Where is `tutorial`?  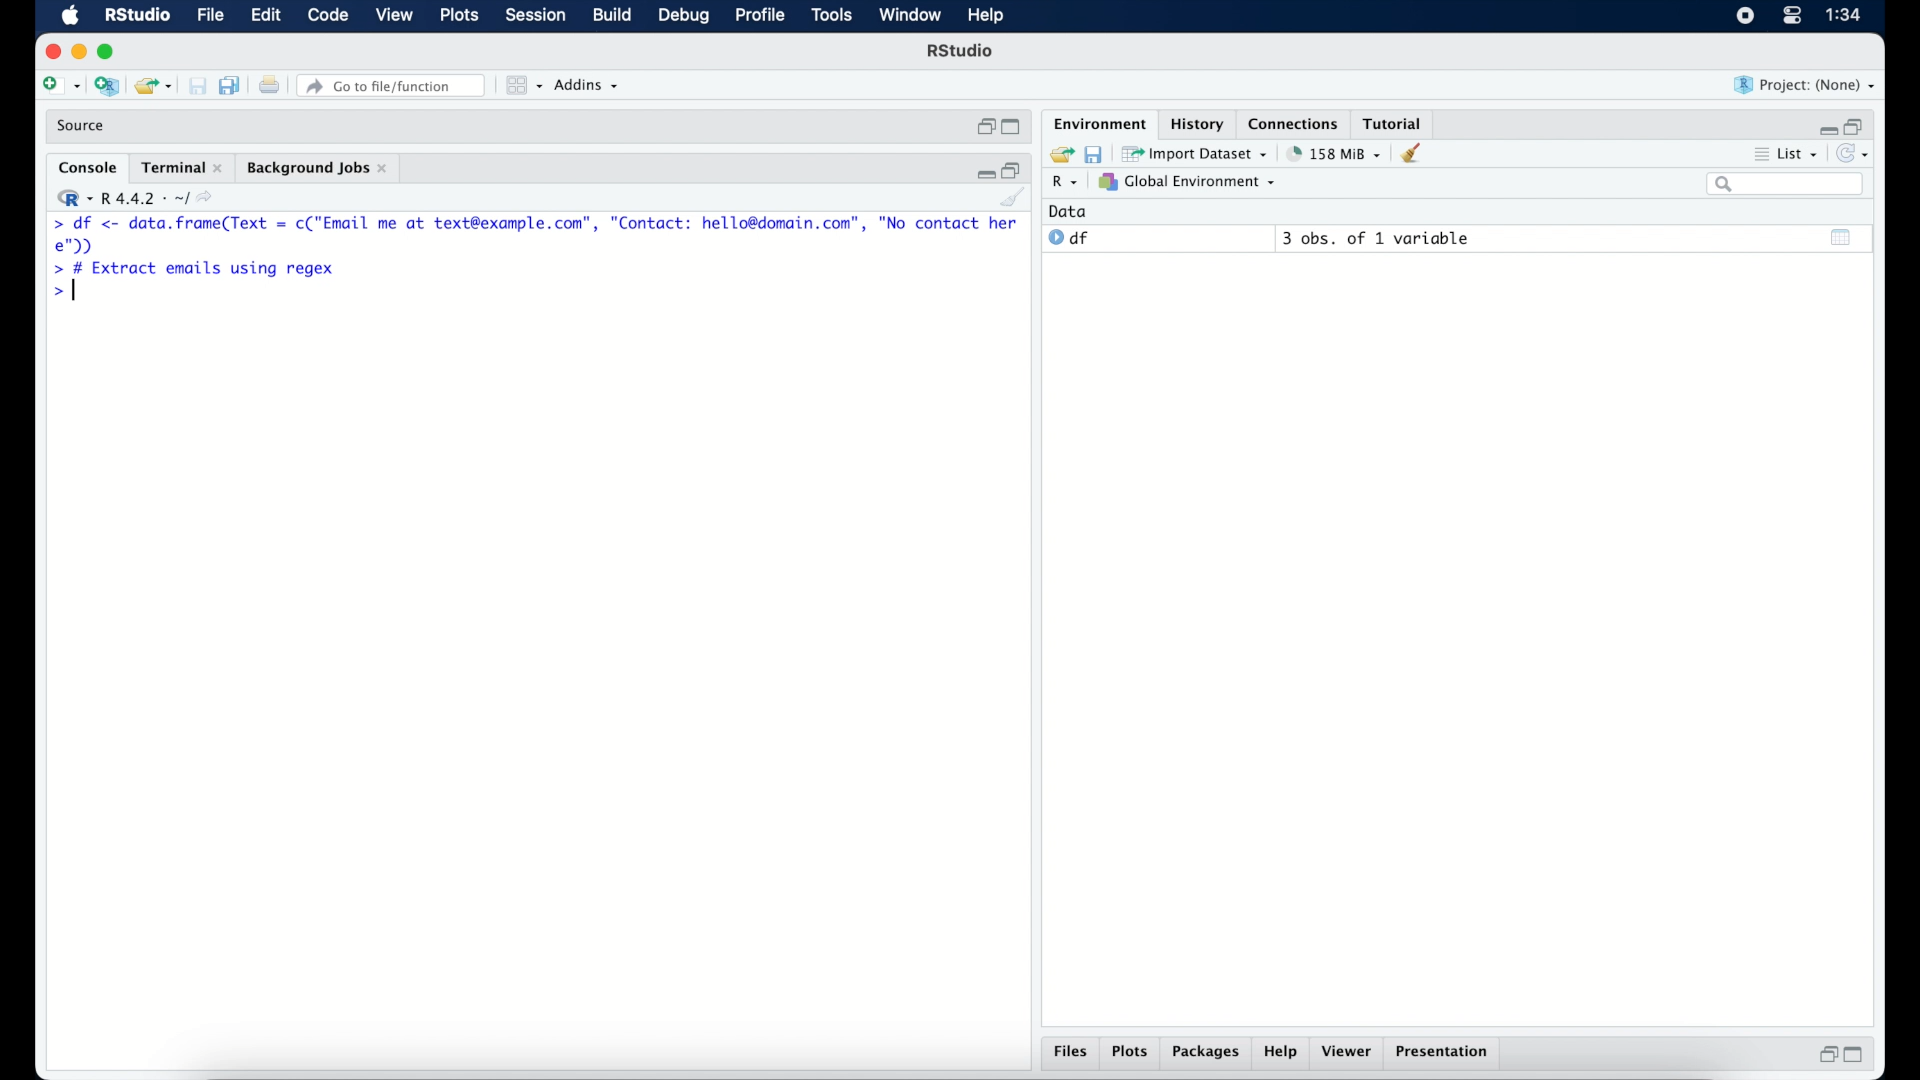 tutorial is located at coordinates (1397, 121).